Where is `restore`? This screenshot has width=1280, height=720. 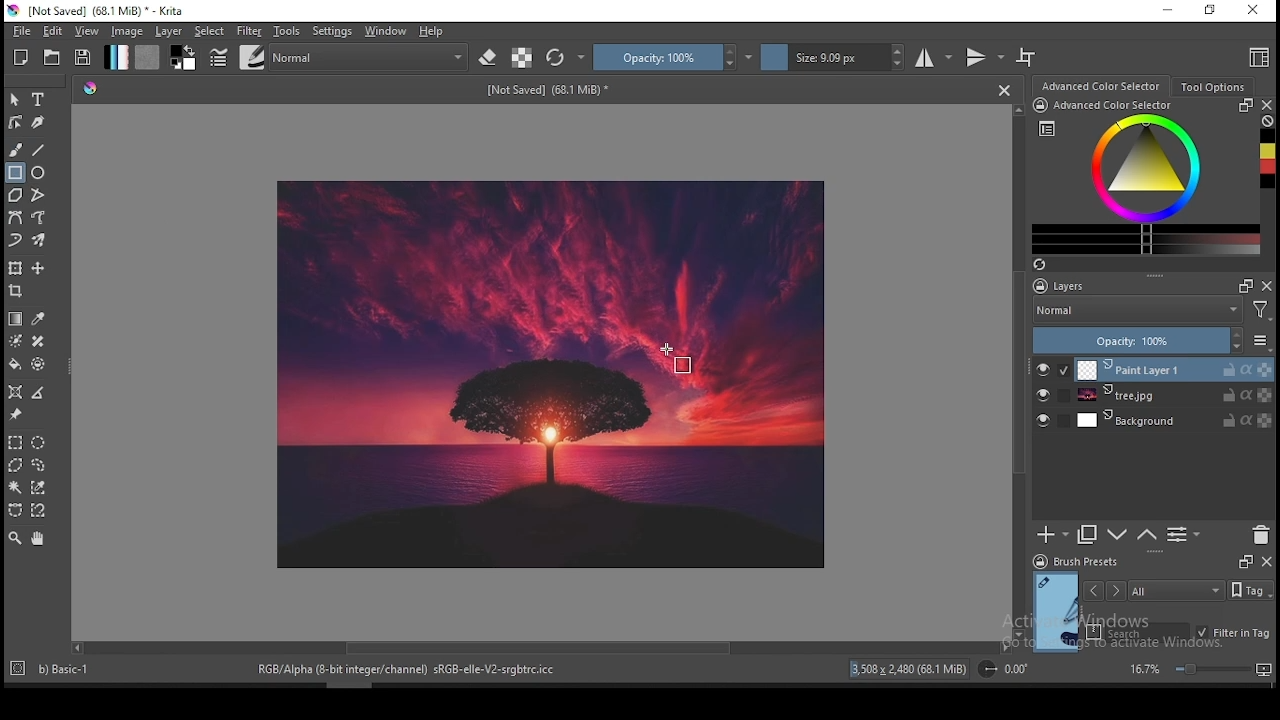 restore is located at coordinates (1209, 11).